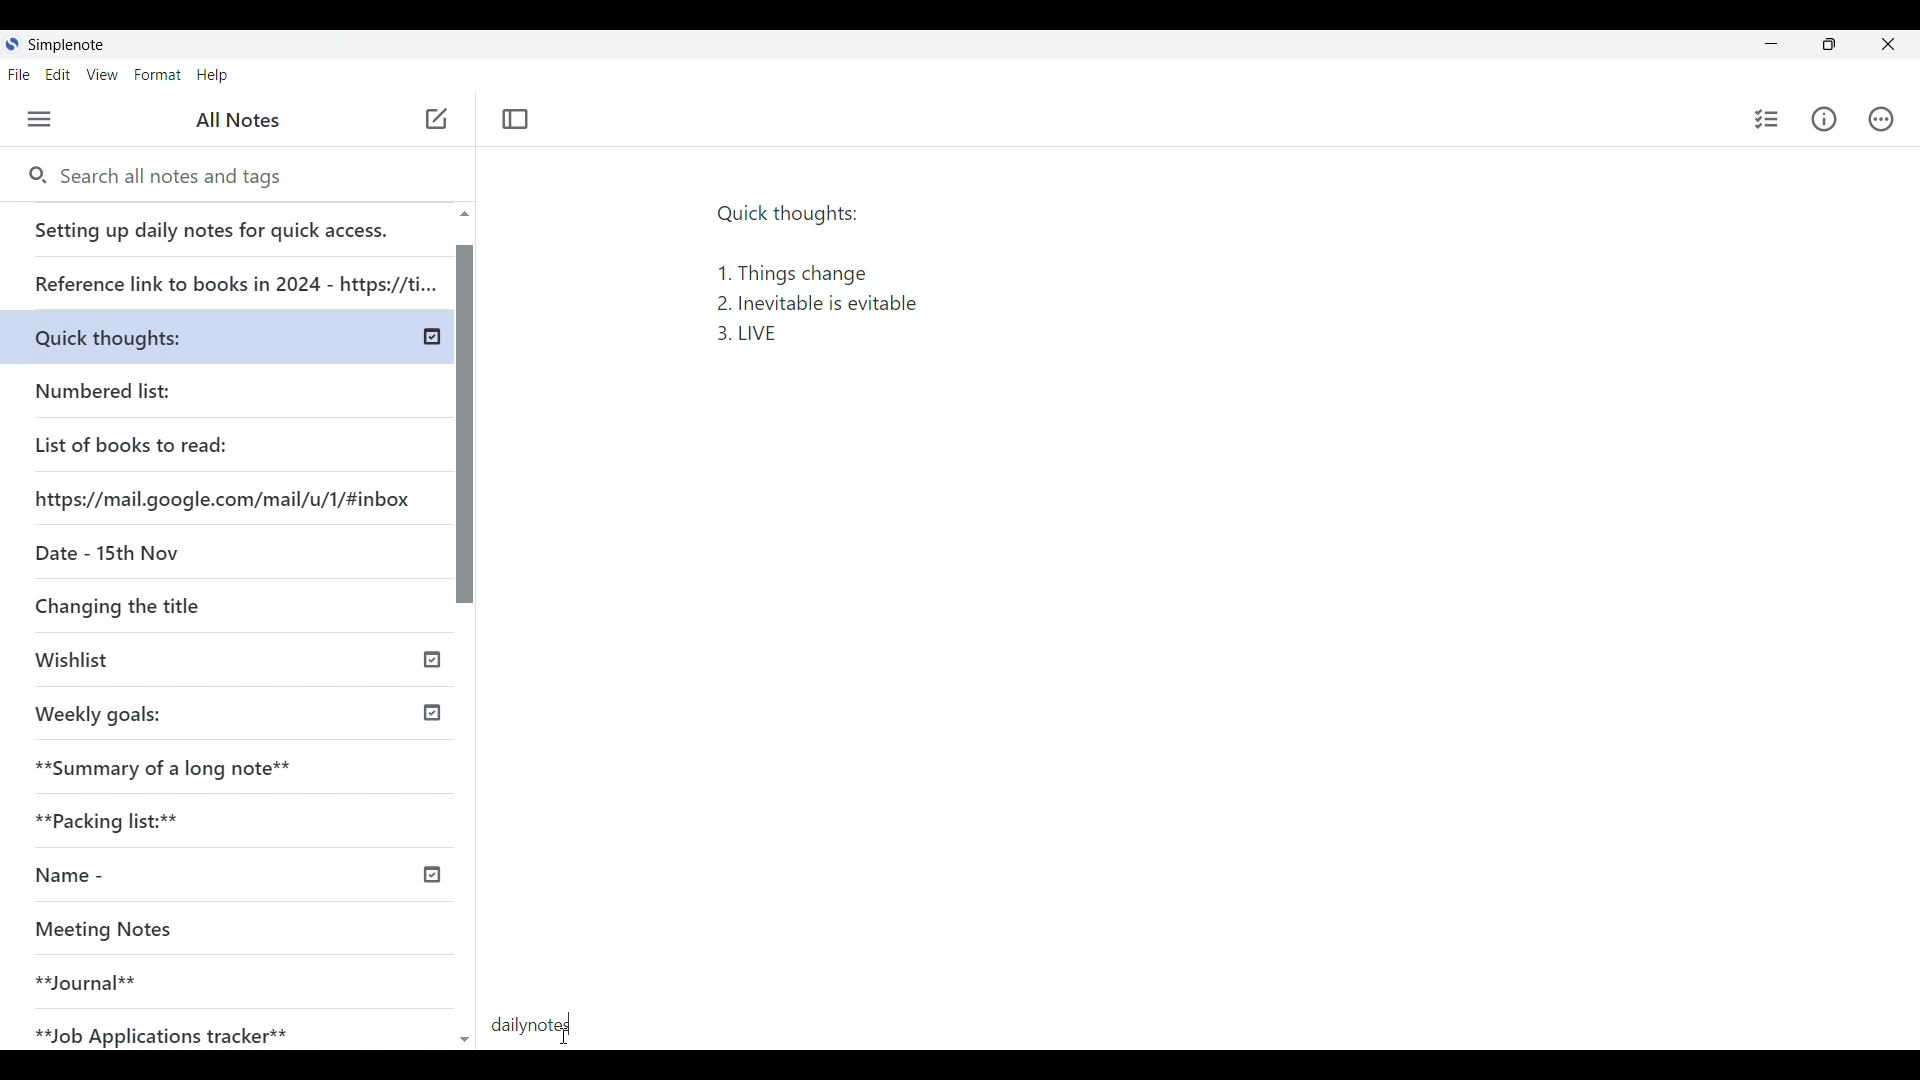 The image size is (1920, 1080). What do you see at coordinates (540, 1023) in the screenshot?
I see `dailynotes` at bounding box center [540, 1023].